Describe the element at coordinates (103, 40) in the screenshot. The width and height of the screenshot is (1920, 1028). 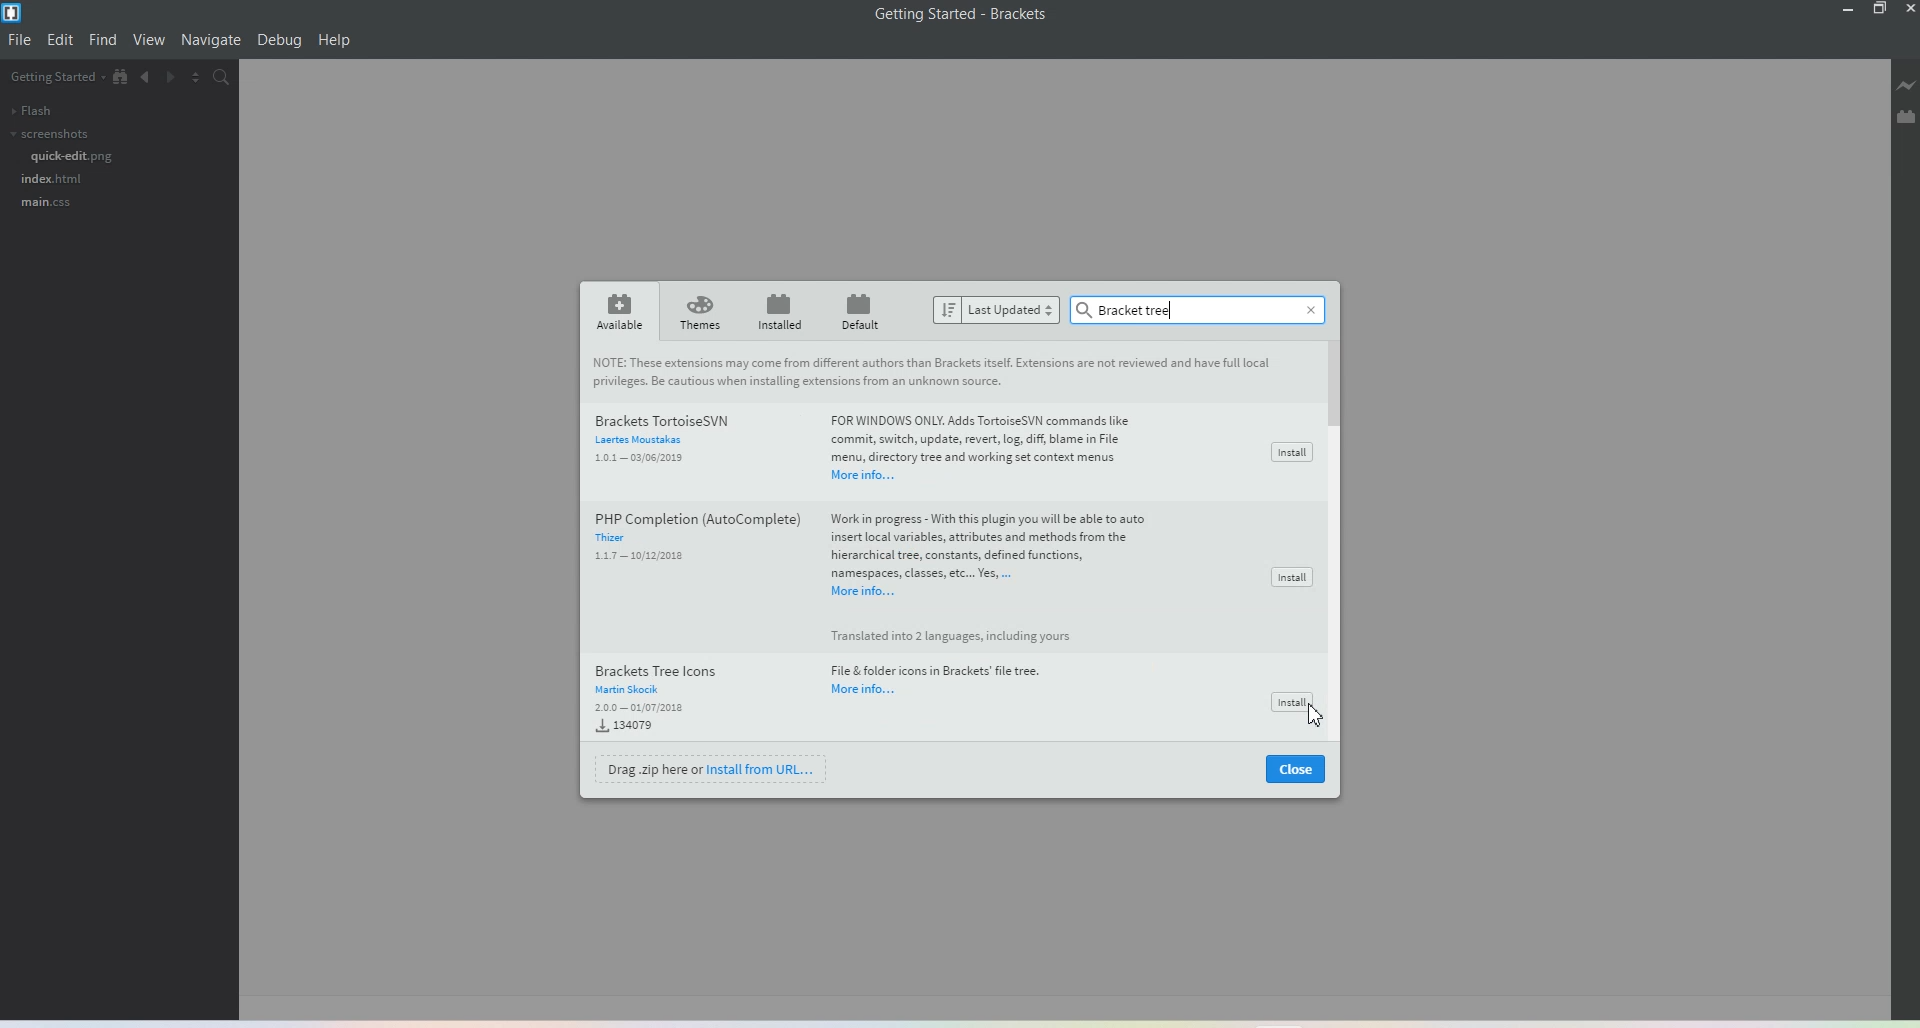
I see `Find` at that location.